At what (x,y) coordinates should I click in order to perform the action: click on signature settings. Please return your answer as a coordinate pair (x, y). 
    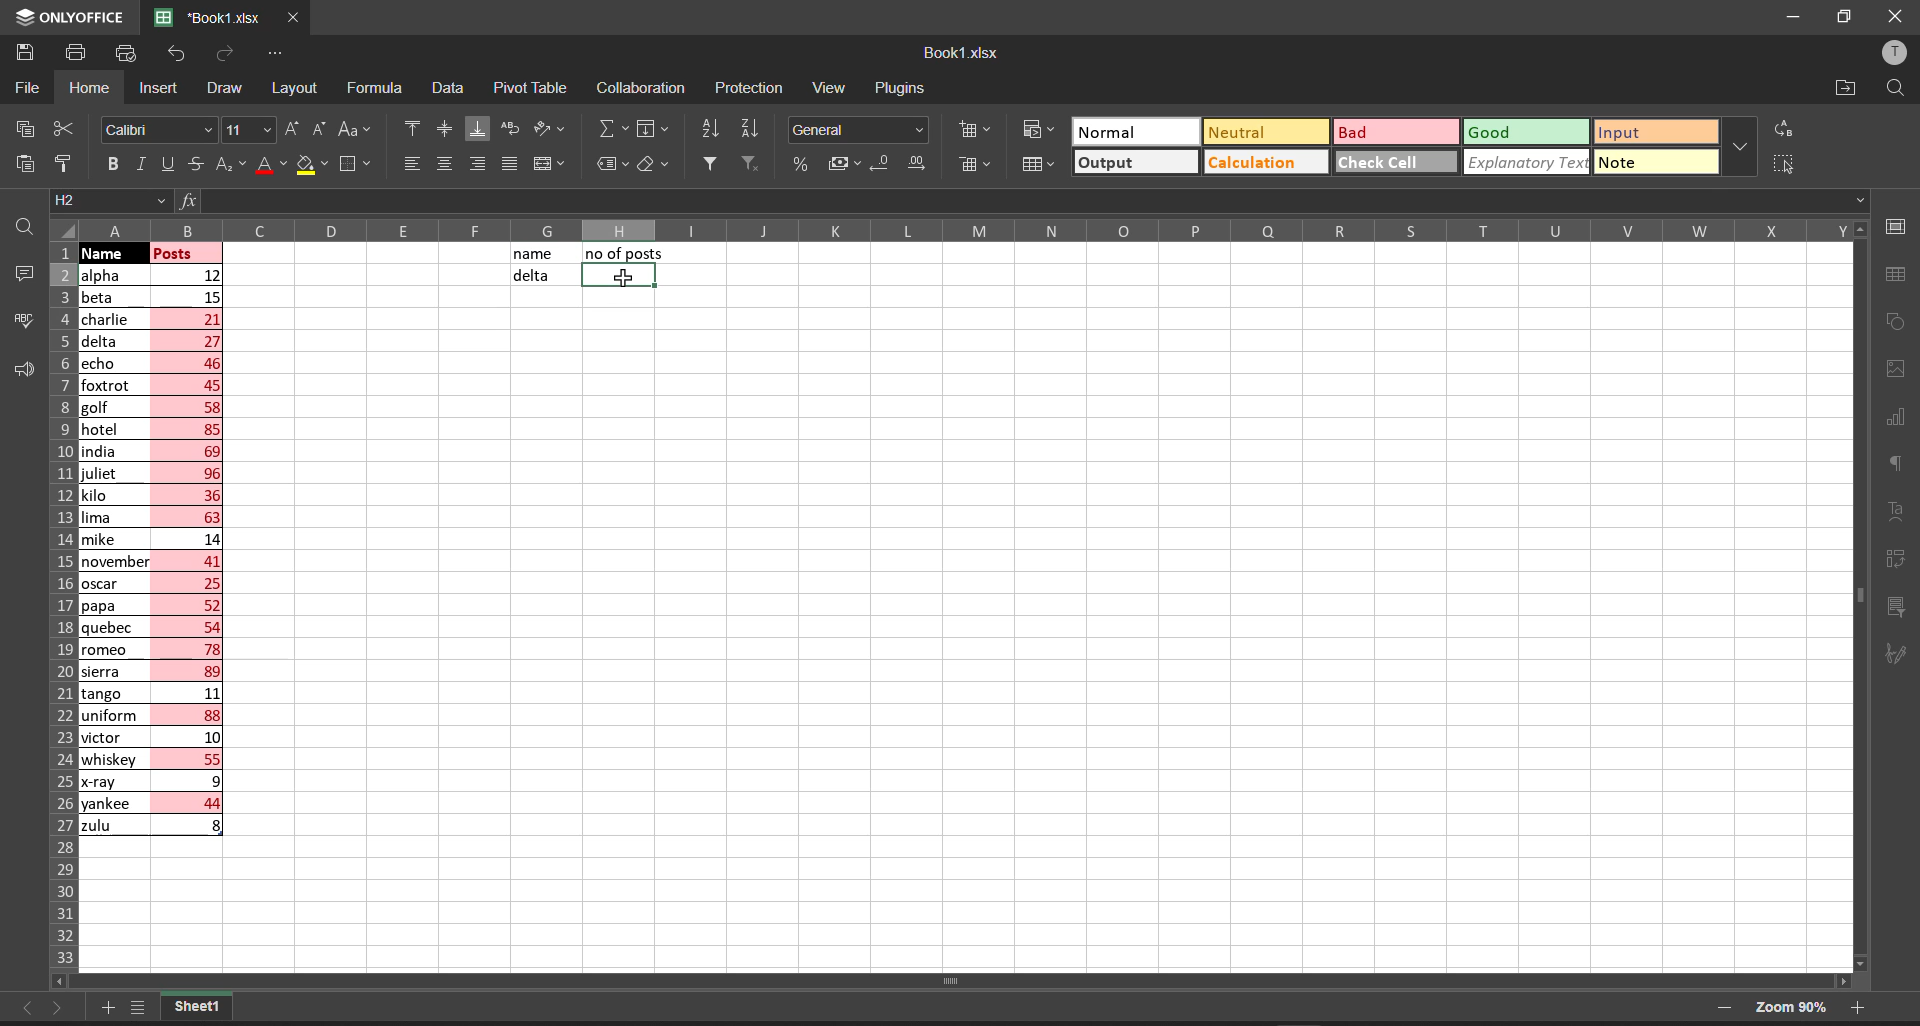
    Looking at the image, I should click on (1902, 652).